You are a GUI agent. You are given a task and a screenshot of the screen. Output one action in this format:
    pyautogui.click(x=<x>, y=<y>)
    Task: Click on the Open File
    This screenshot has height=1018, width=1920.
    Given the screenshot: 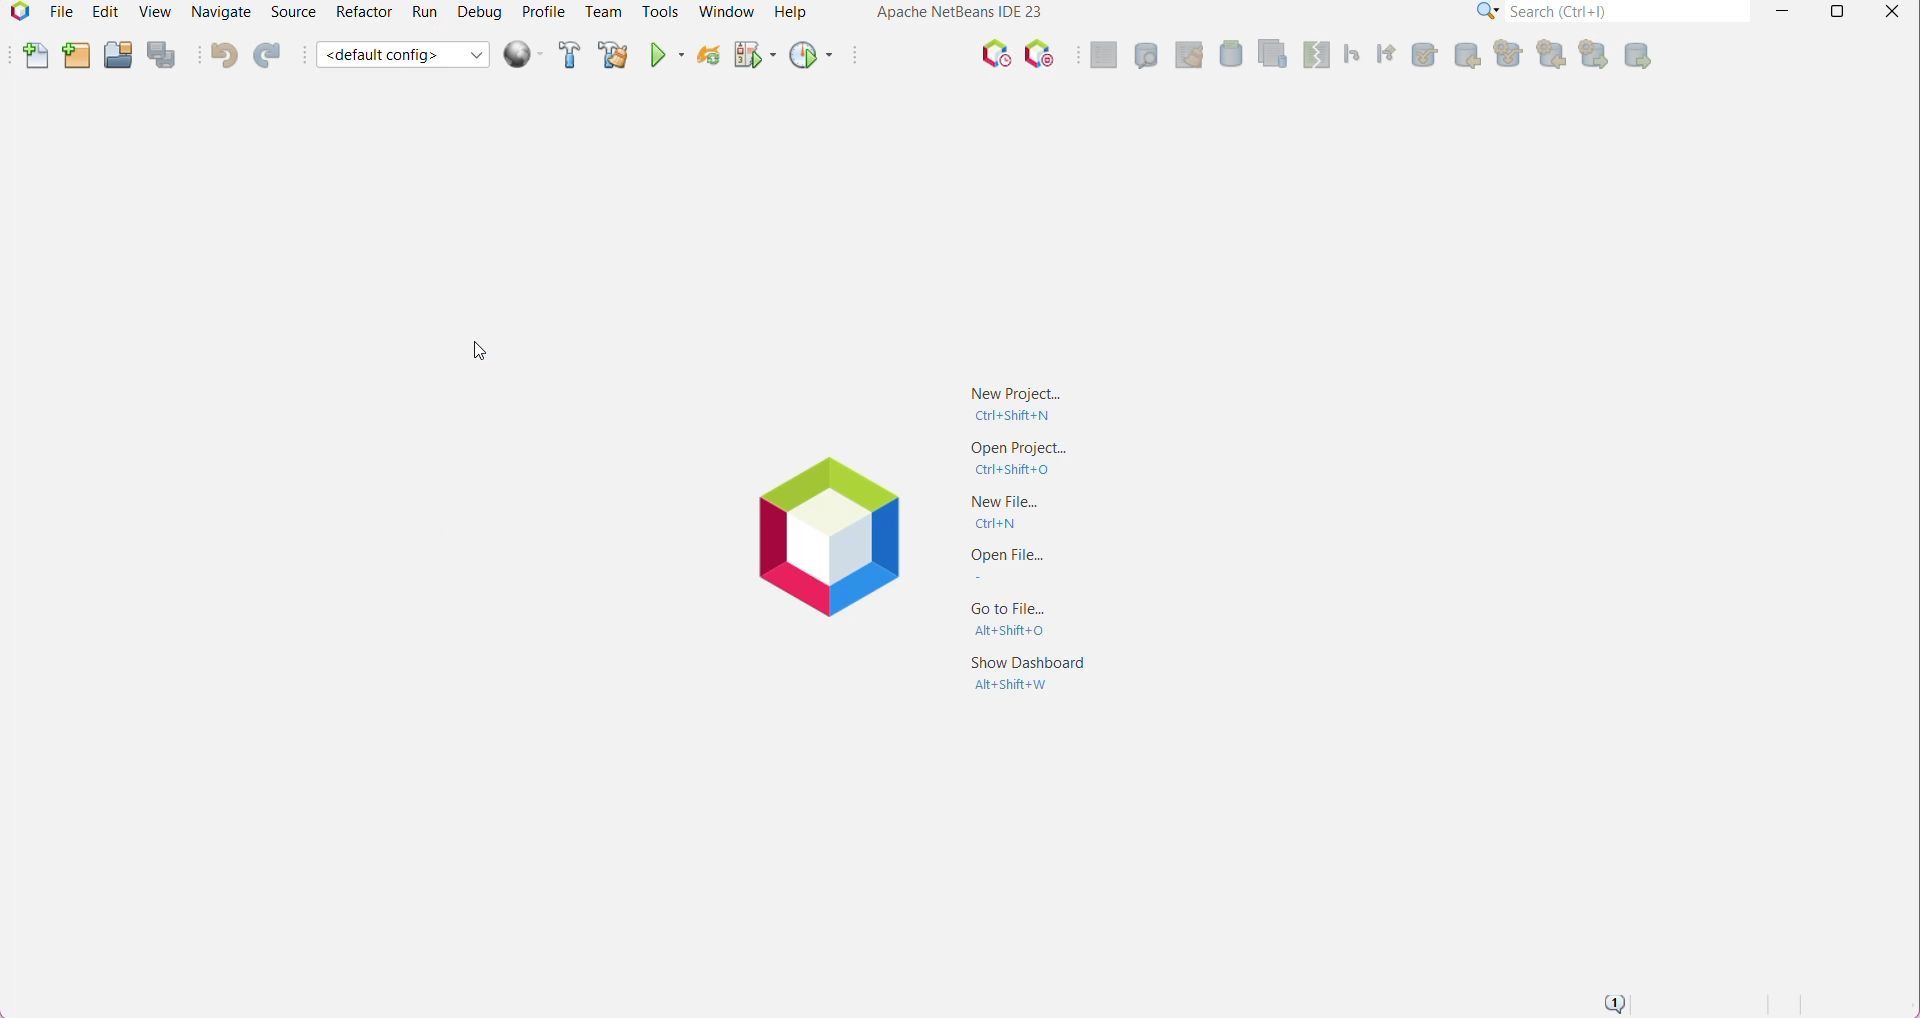 What is the action you would take?
    pyautogui.click(x=1023, y=565)
    